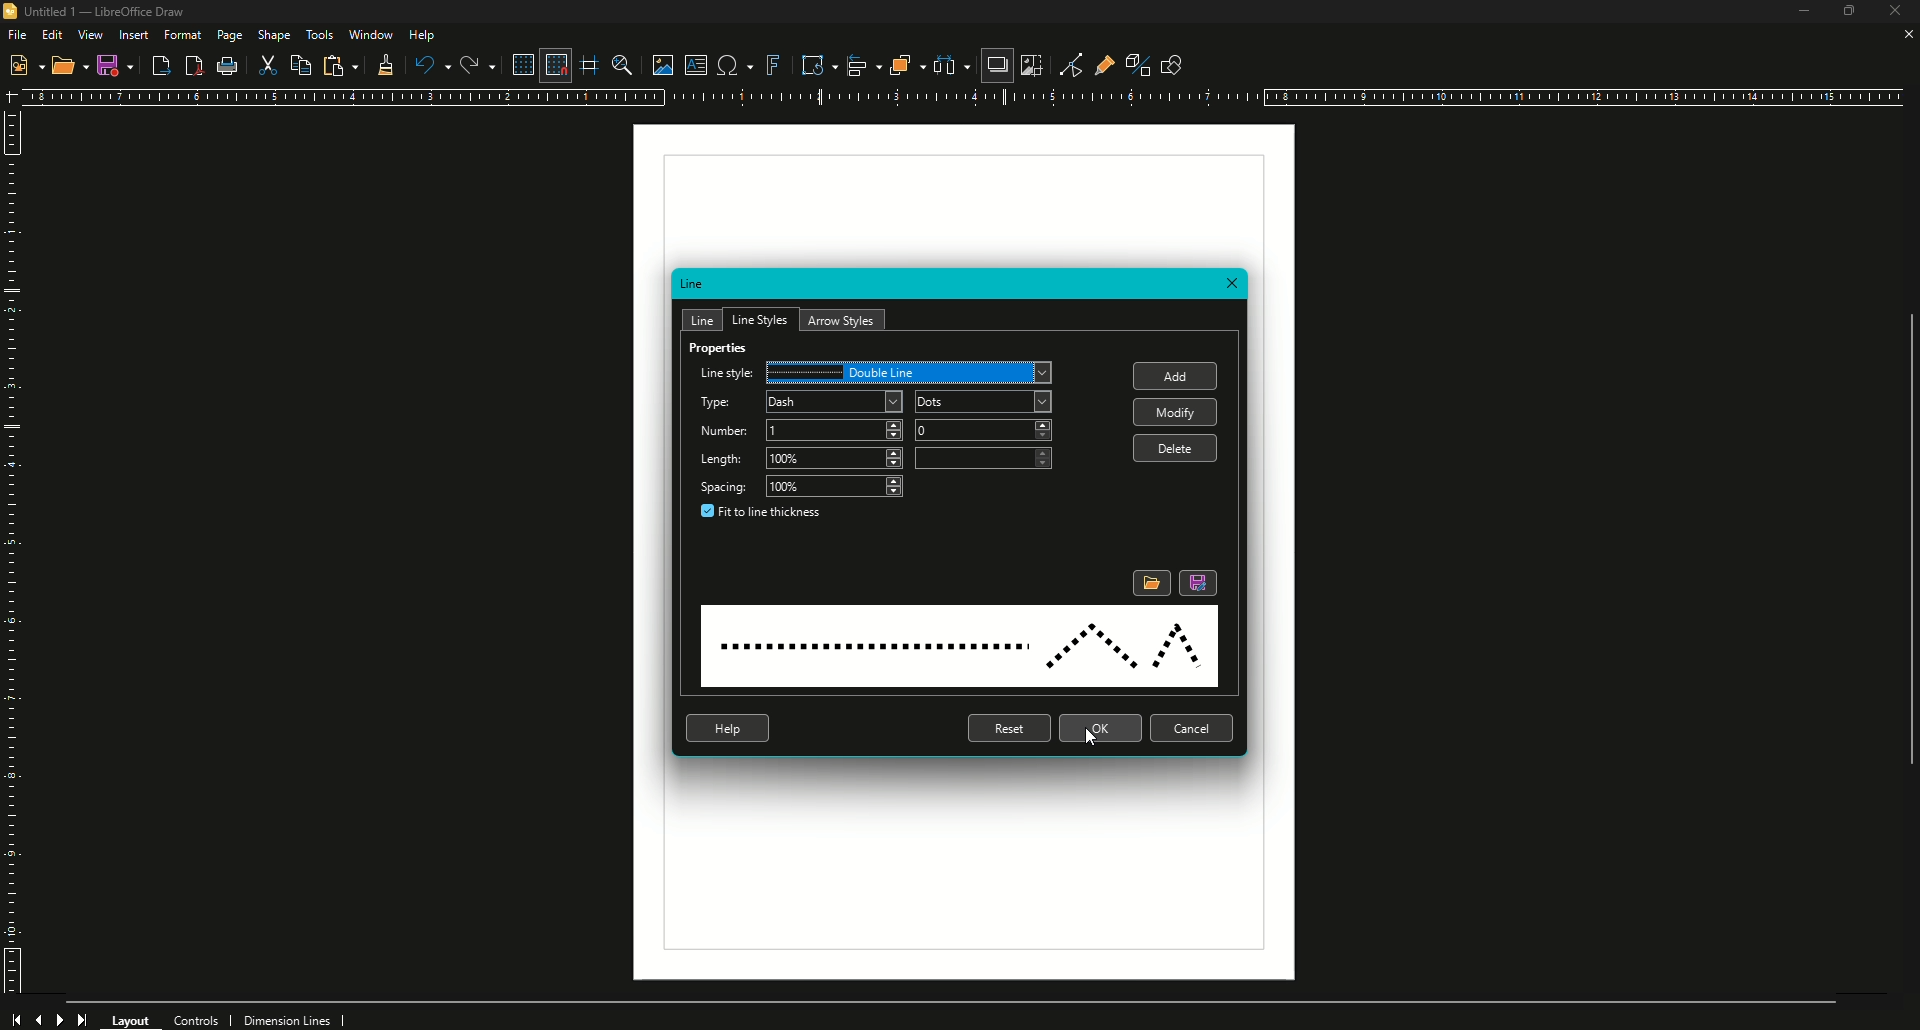 The height and width of the screenshot is (1030, 1920). I want to click on scroll, so click(1901, 555).